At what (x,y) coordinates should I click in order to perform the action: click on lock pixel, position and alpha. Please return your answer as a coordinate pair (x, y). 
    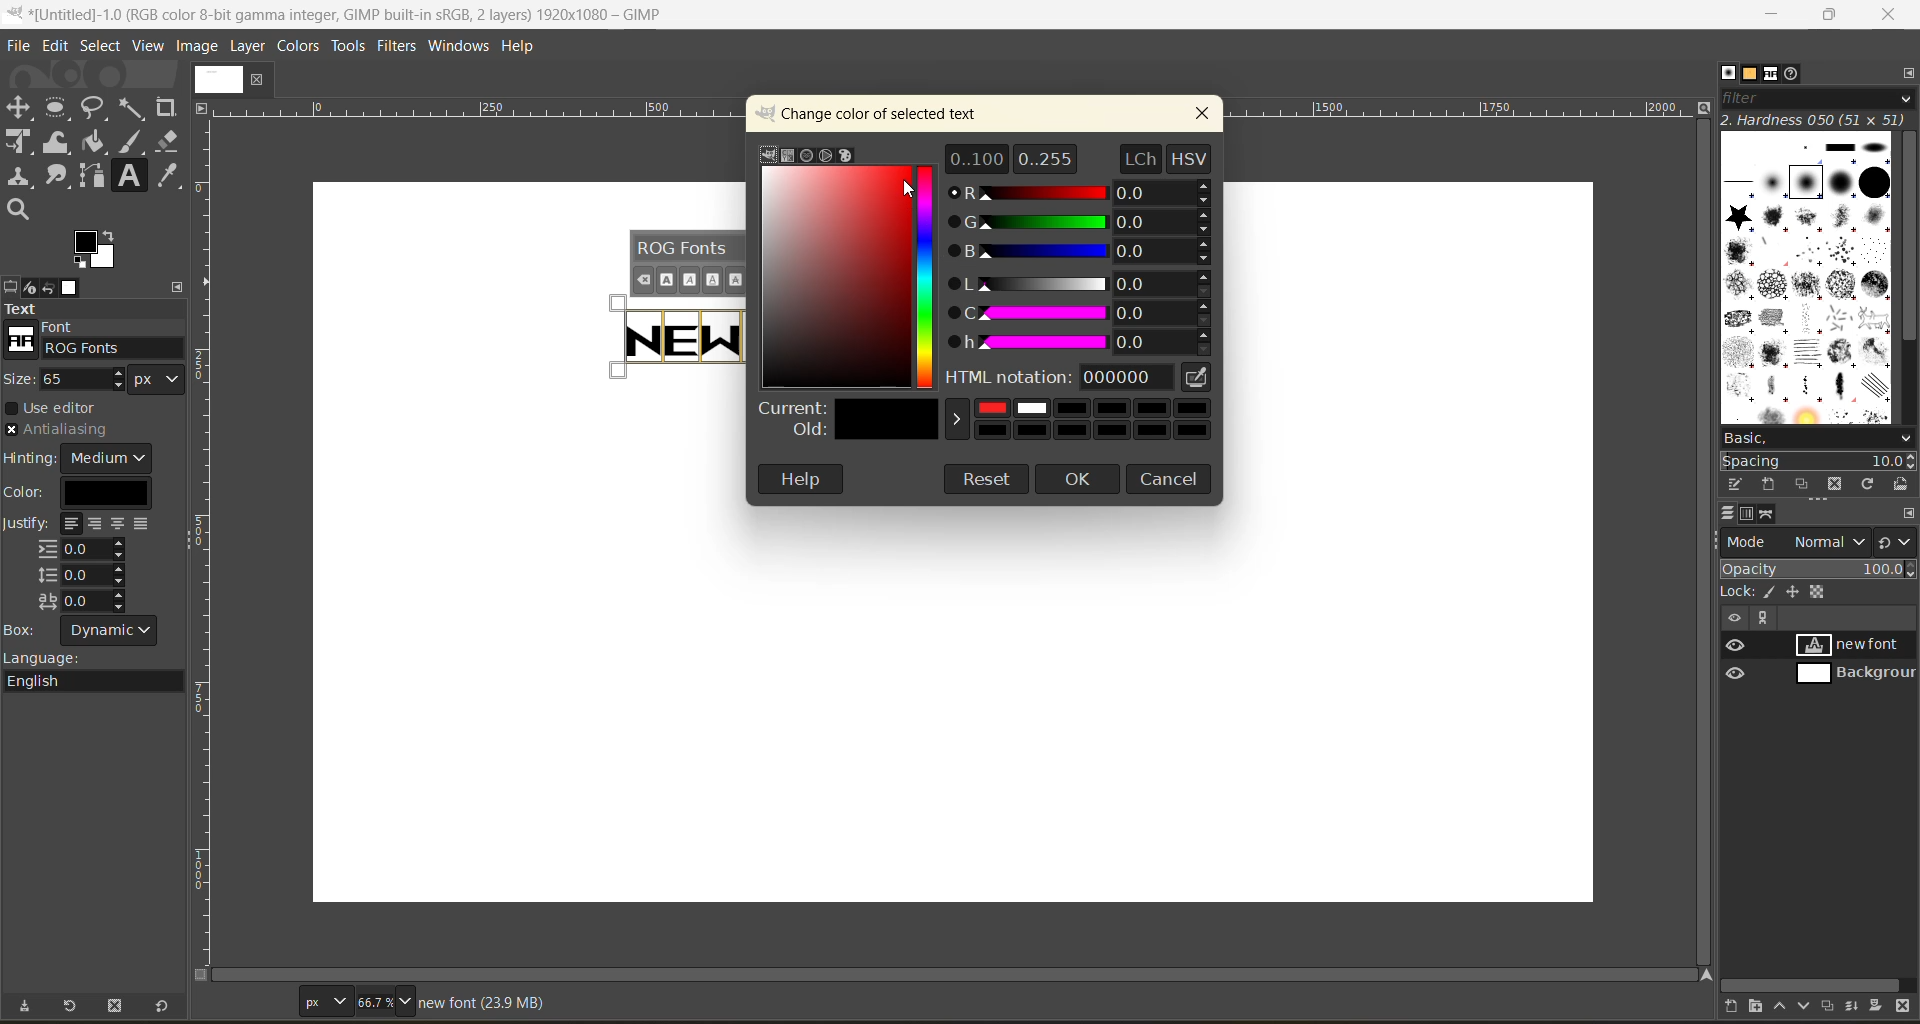
    Looking at the image, I should click on (1817, 593).